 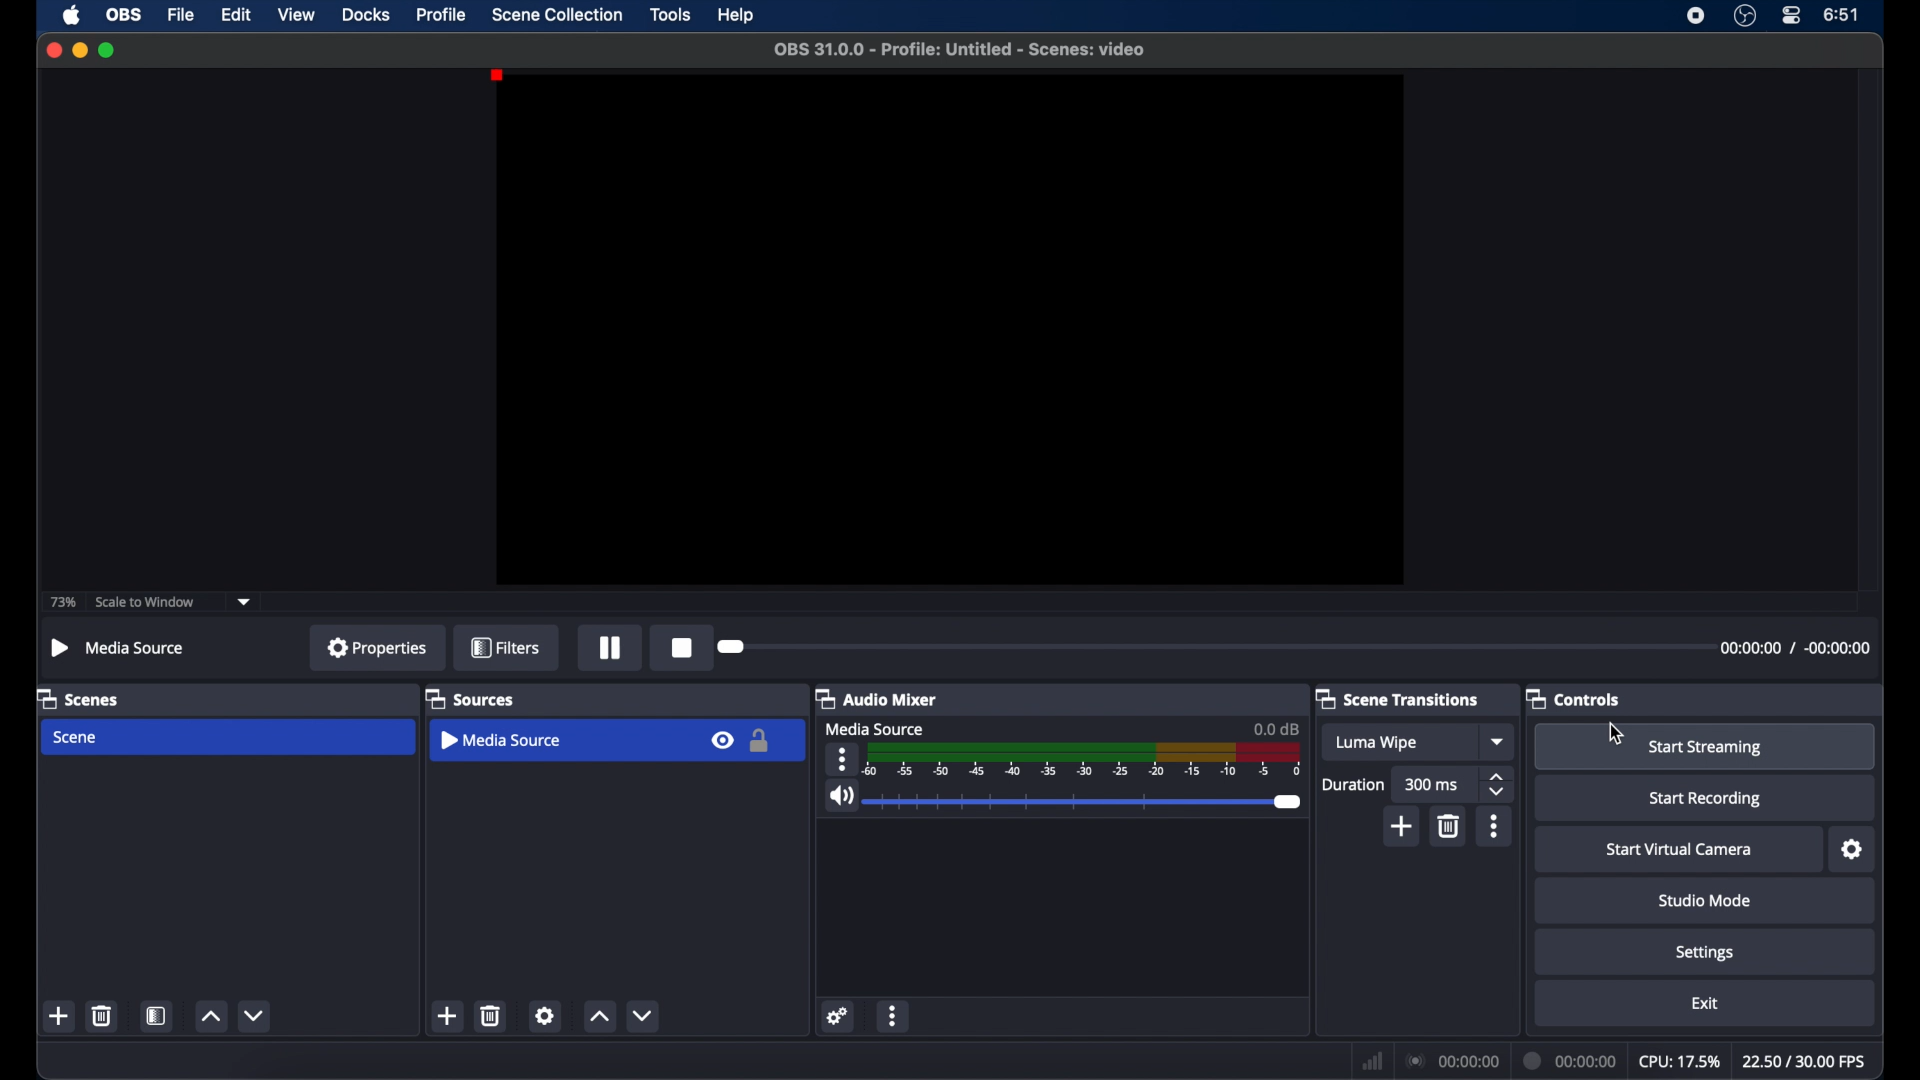 I want to click on cursor, so click(x=1616, y=734).